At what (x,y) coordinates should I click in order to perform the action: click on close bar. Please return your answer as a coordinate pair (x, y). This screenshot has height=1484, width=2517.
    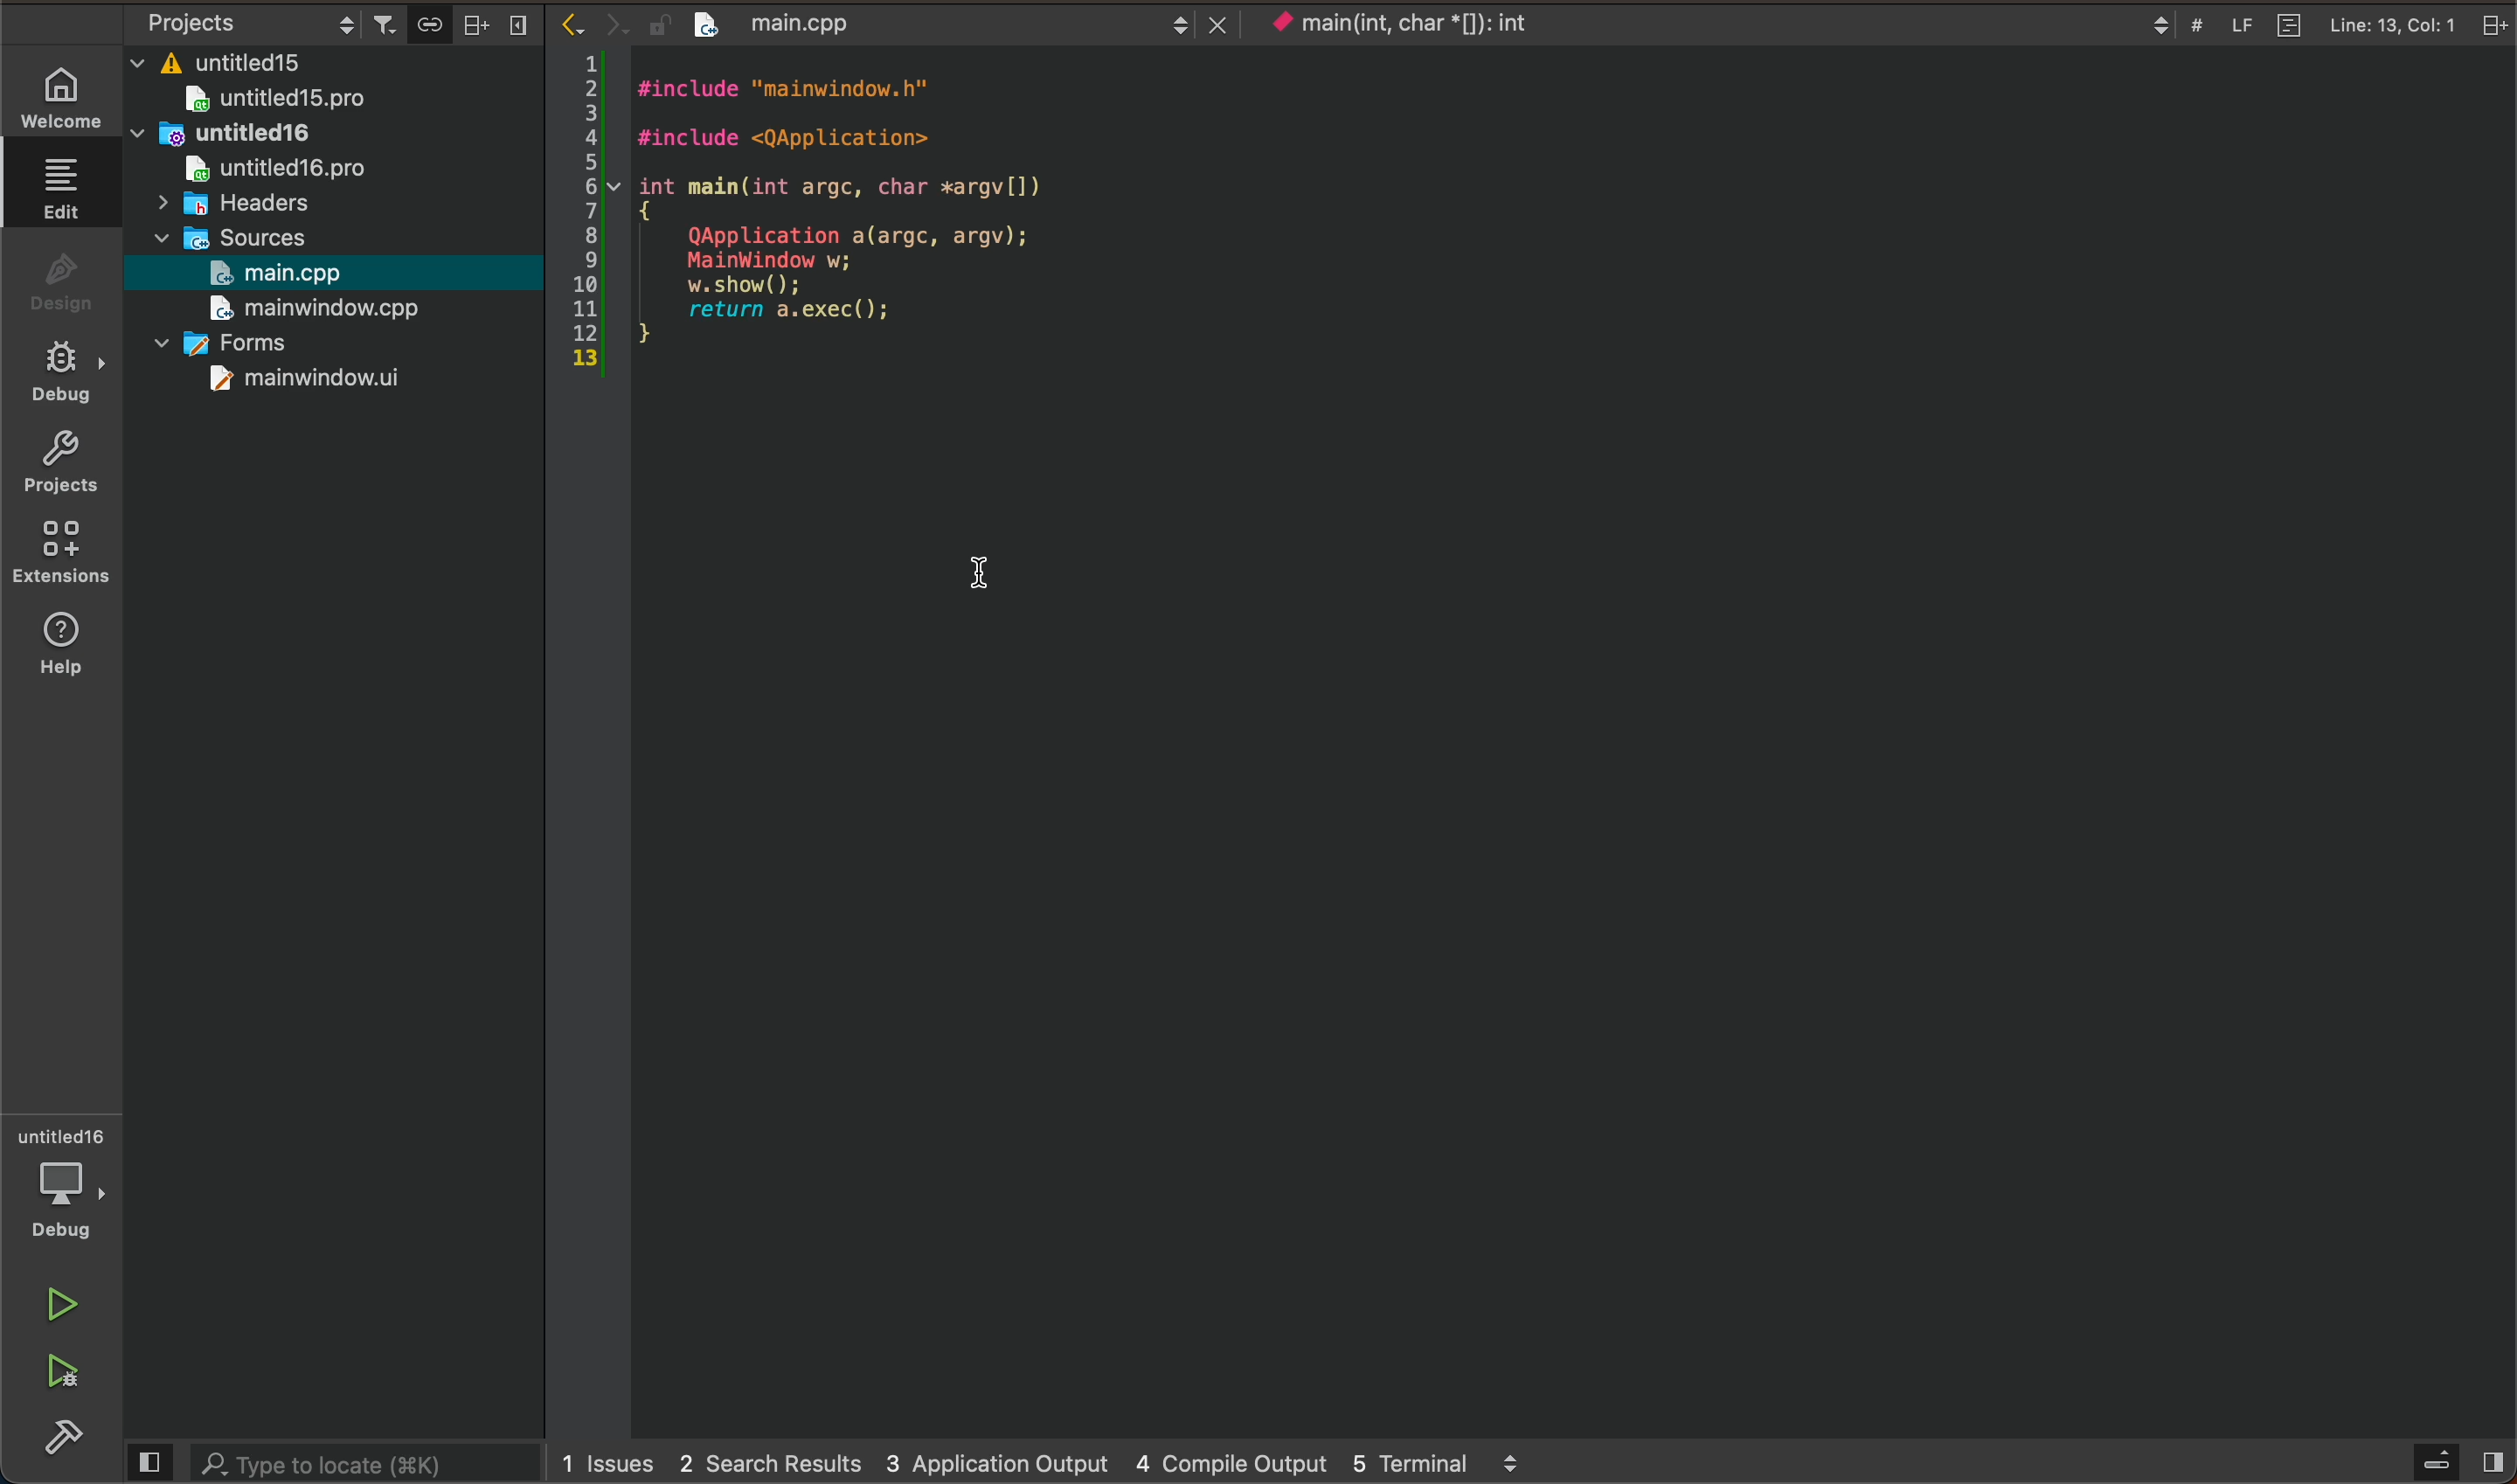
    Looking at the image, I should click on (502, 23).